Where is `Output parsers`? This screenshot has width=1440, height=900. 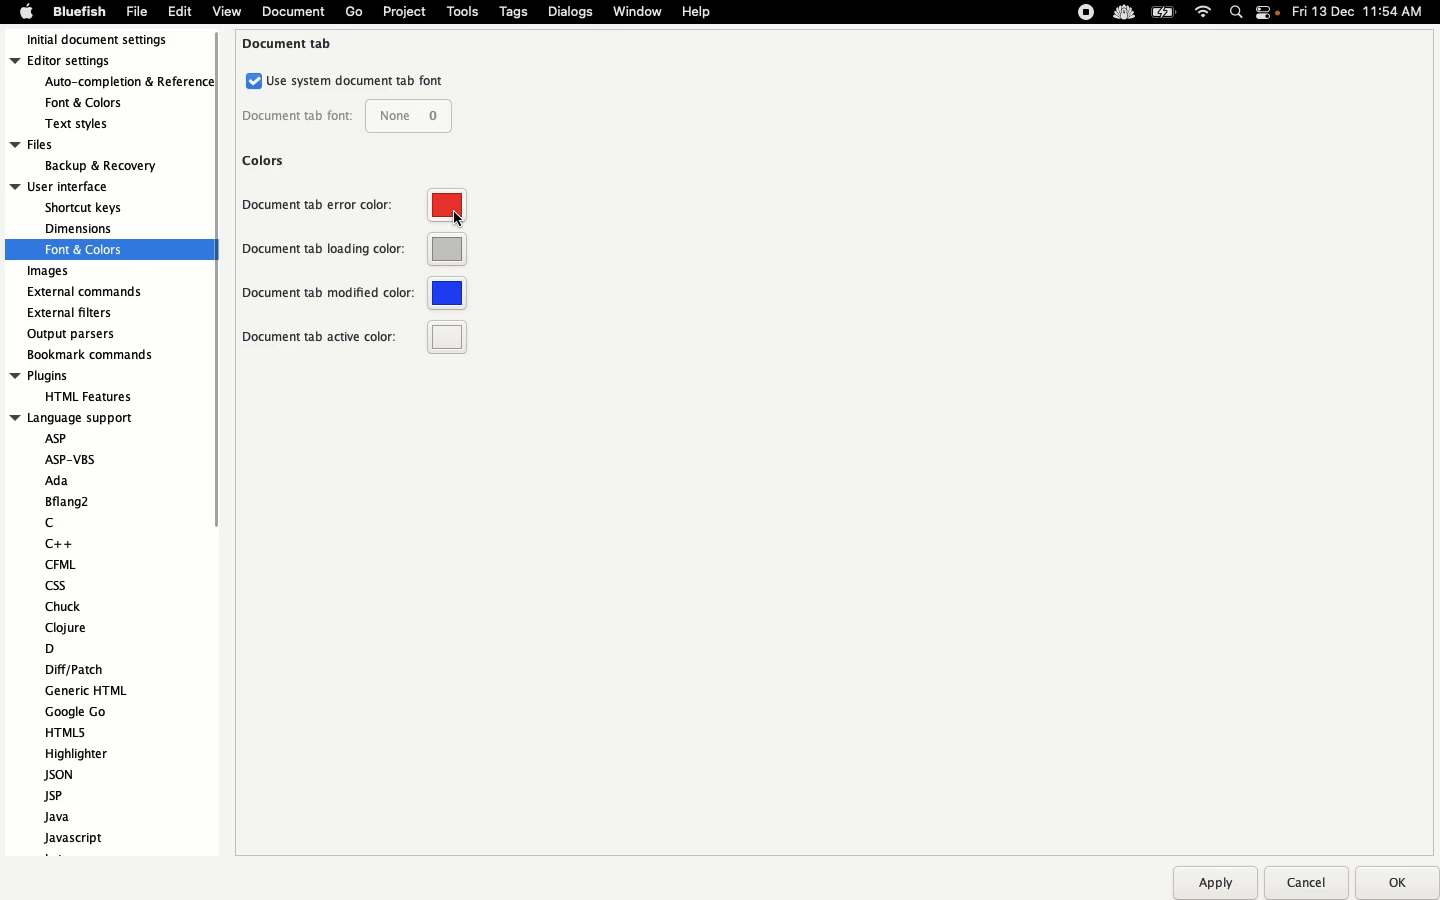 Output parsers is located at coordinates (76, 334).